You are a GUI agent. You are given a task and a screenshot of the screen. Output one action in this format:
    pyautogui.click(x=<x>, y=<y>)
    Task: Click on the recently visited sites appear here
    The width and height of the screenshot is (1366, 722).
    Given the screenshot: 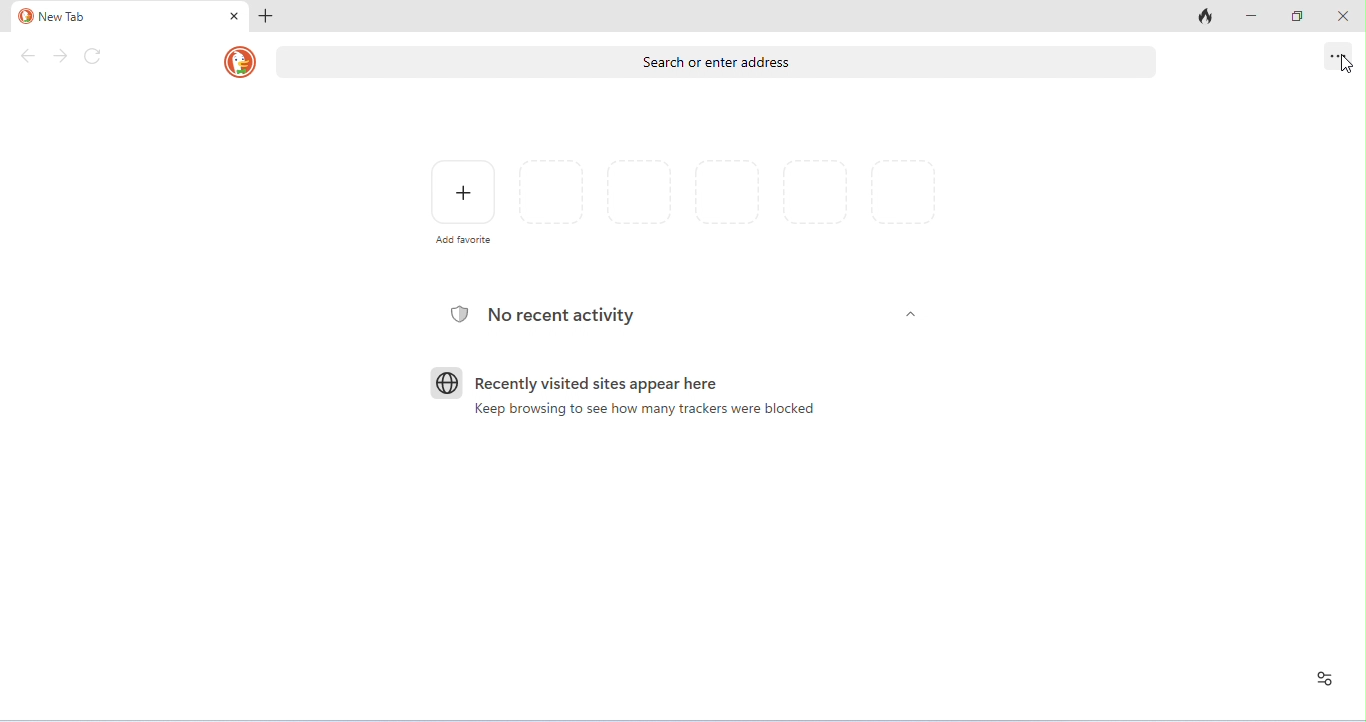 What is the action you would take?
    pyautogui.click(x=577, y=382)
    